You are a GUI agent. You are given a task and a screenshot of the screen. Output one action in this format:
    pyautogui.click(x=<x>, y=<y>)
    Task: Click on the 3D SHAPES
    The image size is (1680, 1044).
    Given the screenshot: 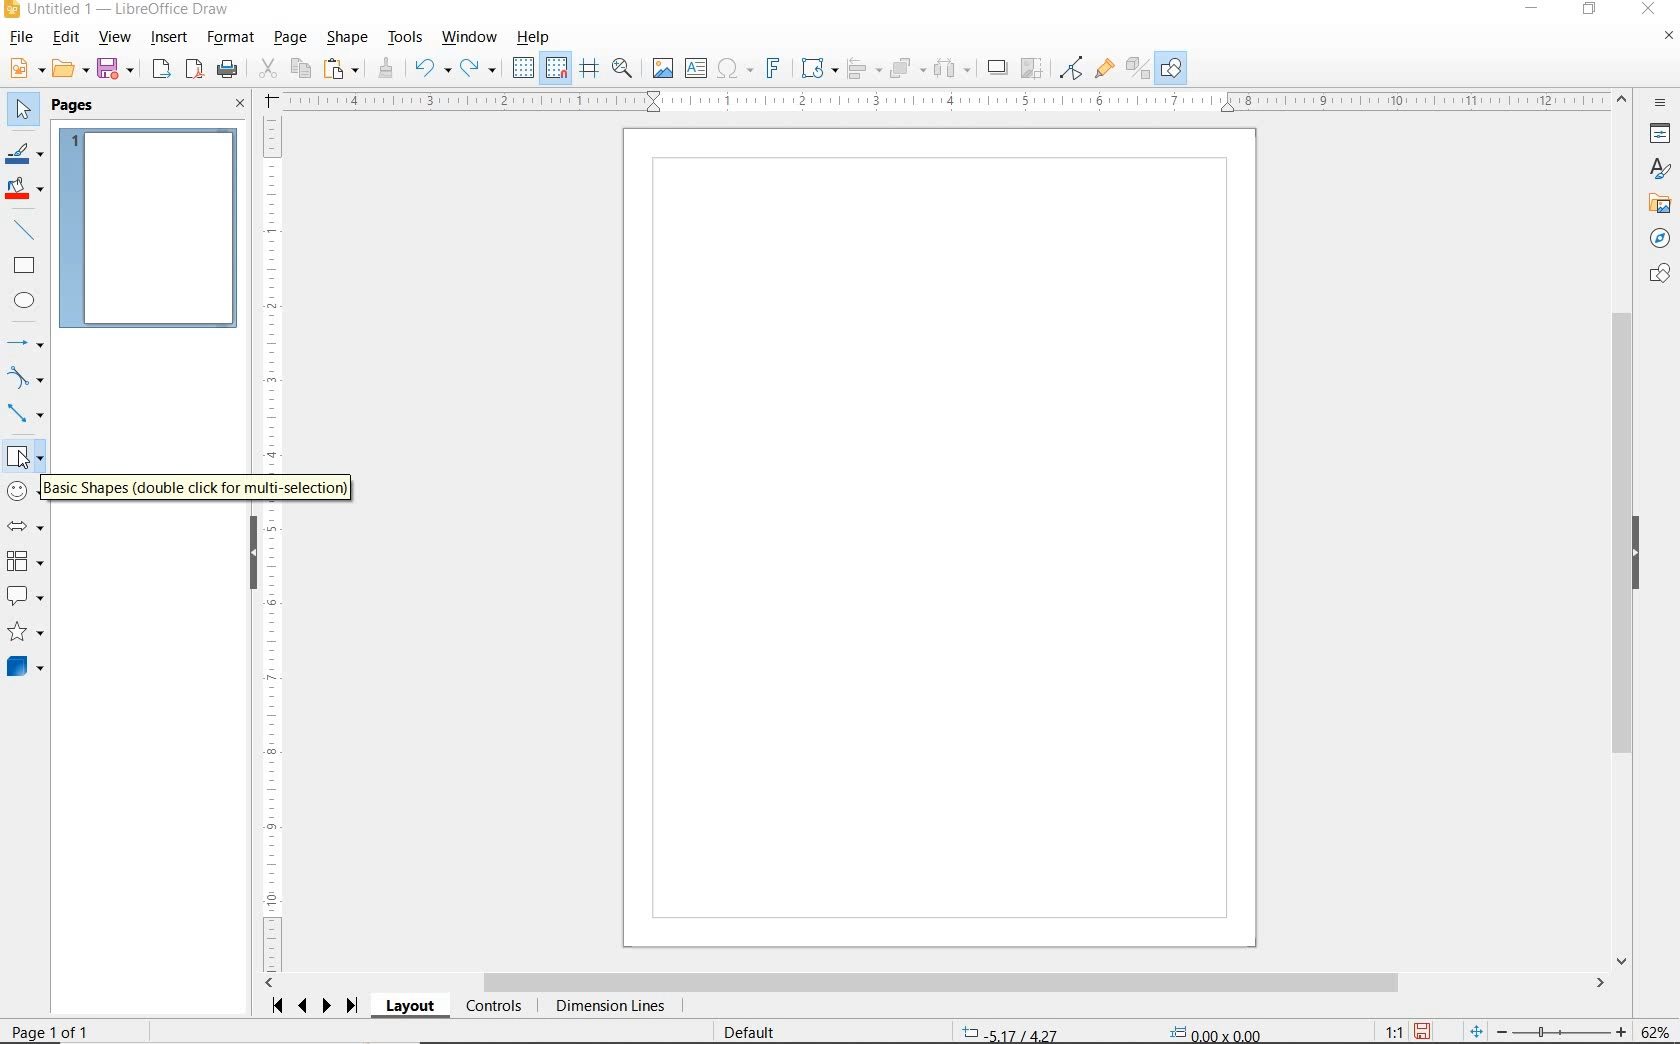 What is the action you would take?
    pyautogui.click(x=25, y=667)
    